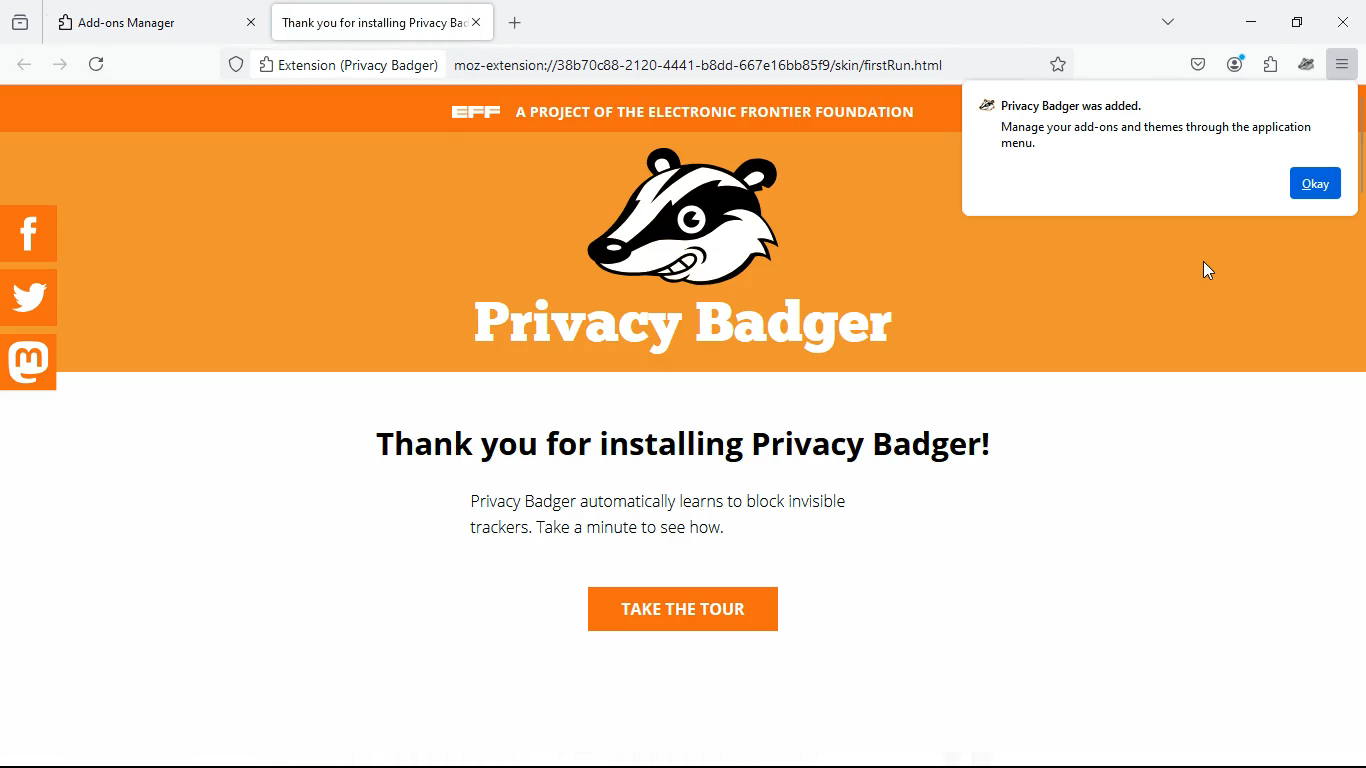  Describe the element at coordinates (1344, 64) in the screenshot. I see `menu` at that location.